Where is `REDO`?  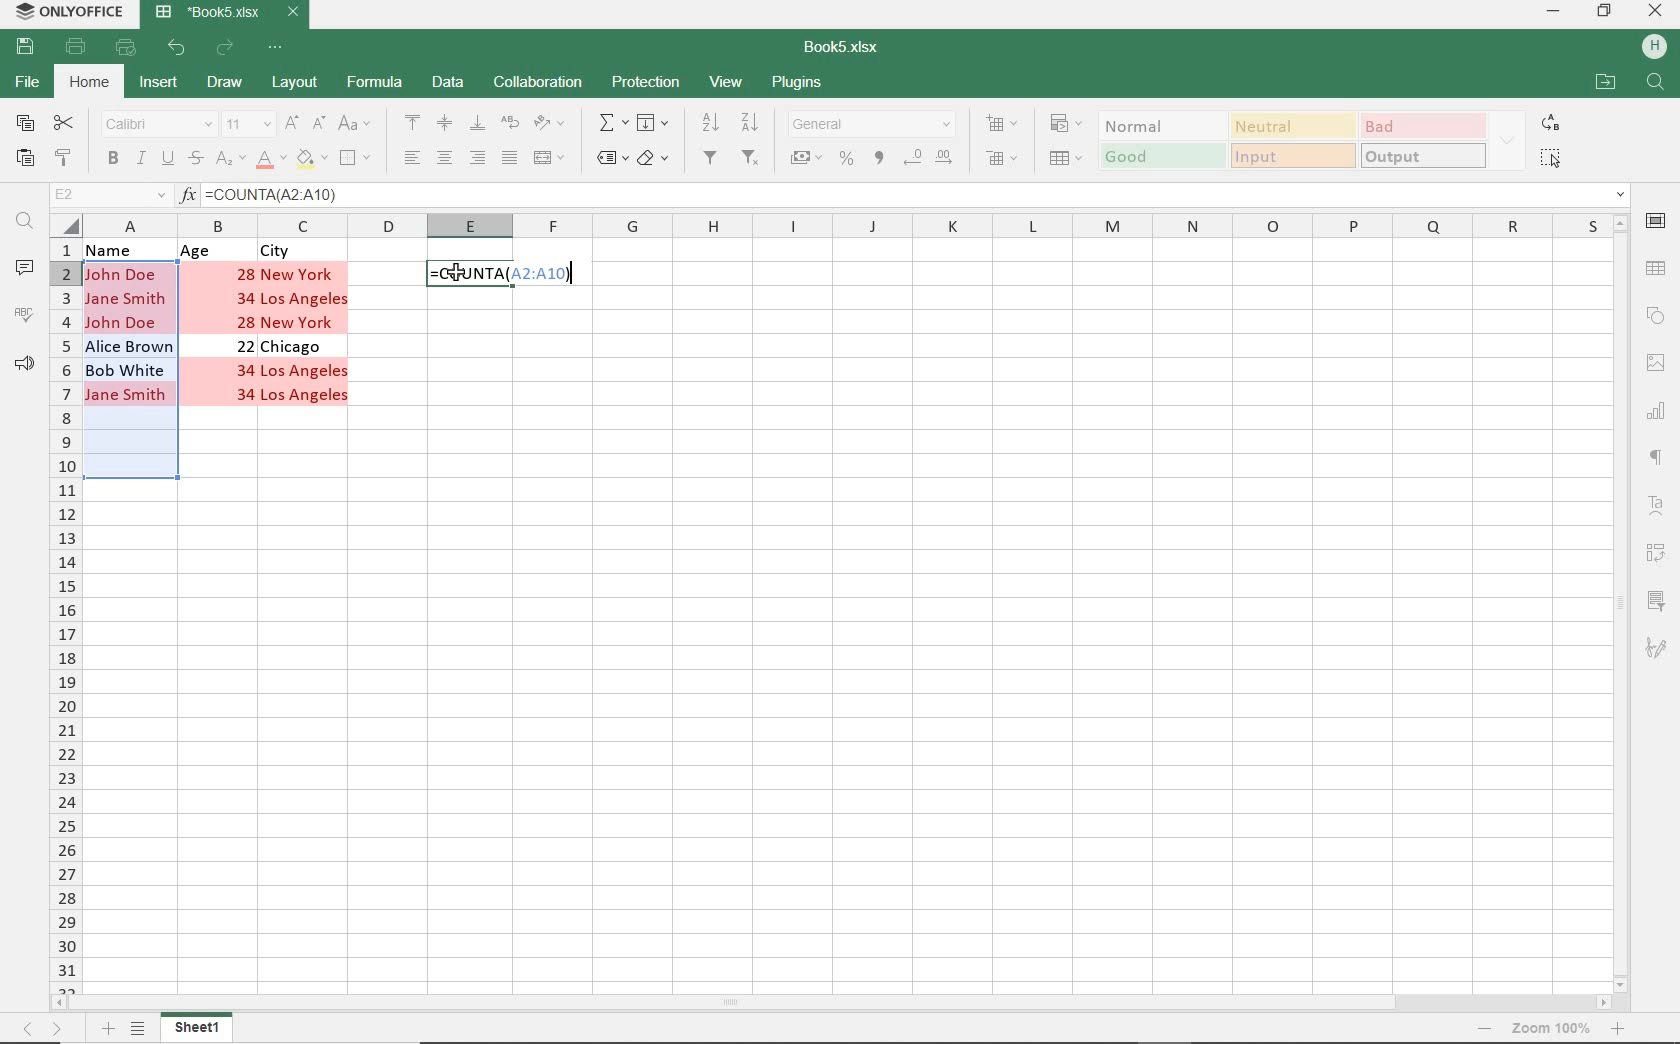
REDO is located at coordinates (225, 50).